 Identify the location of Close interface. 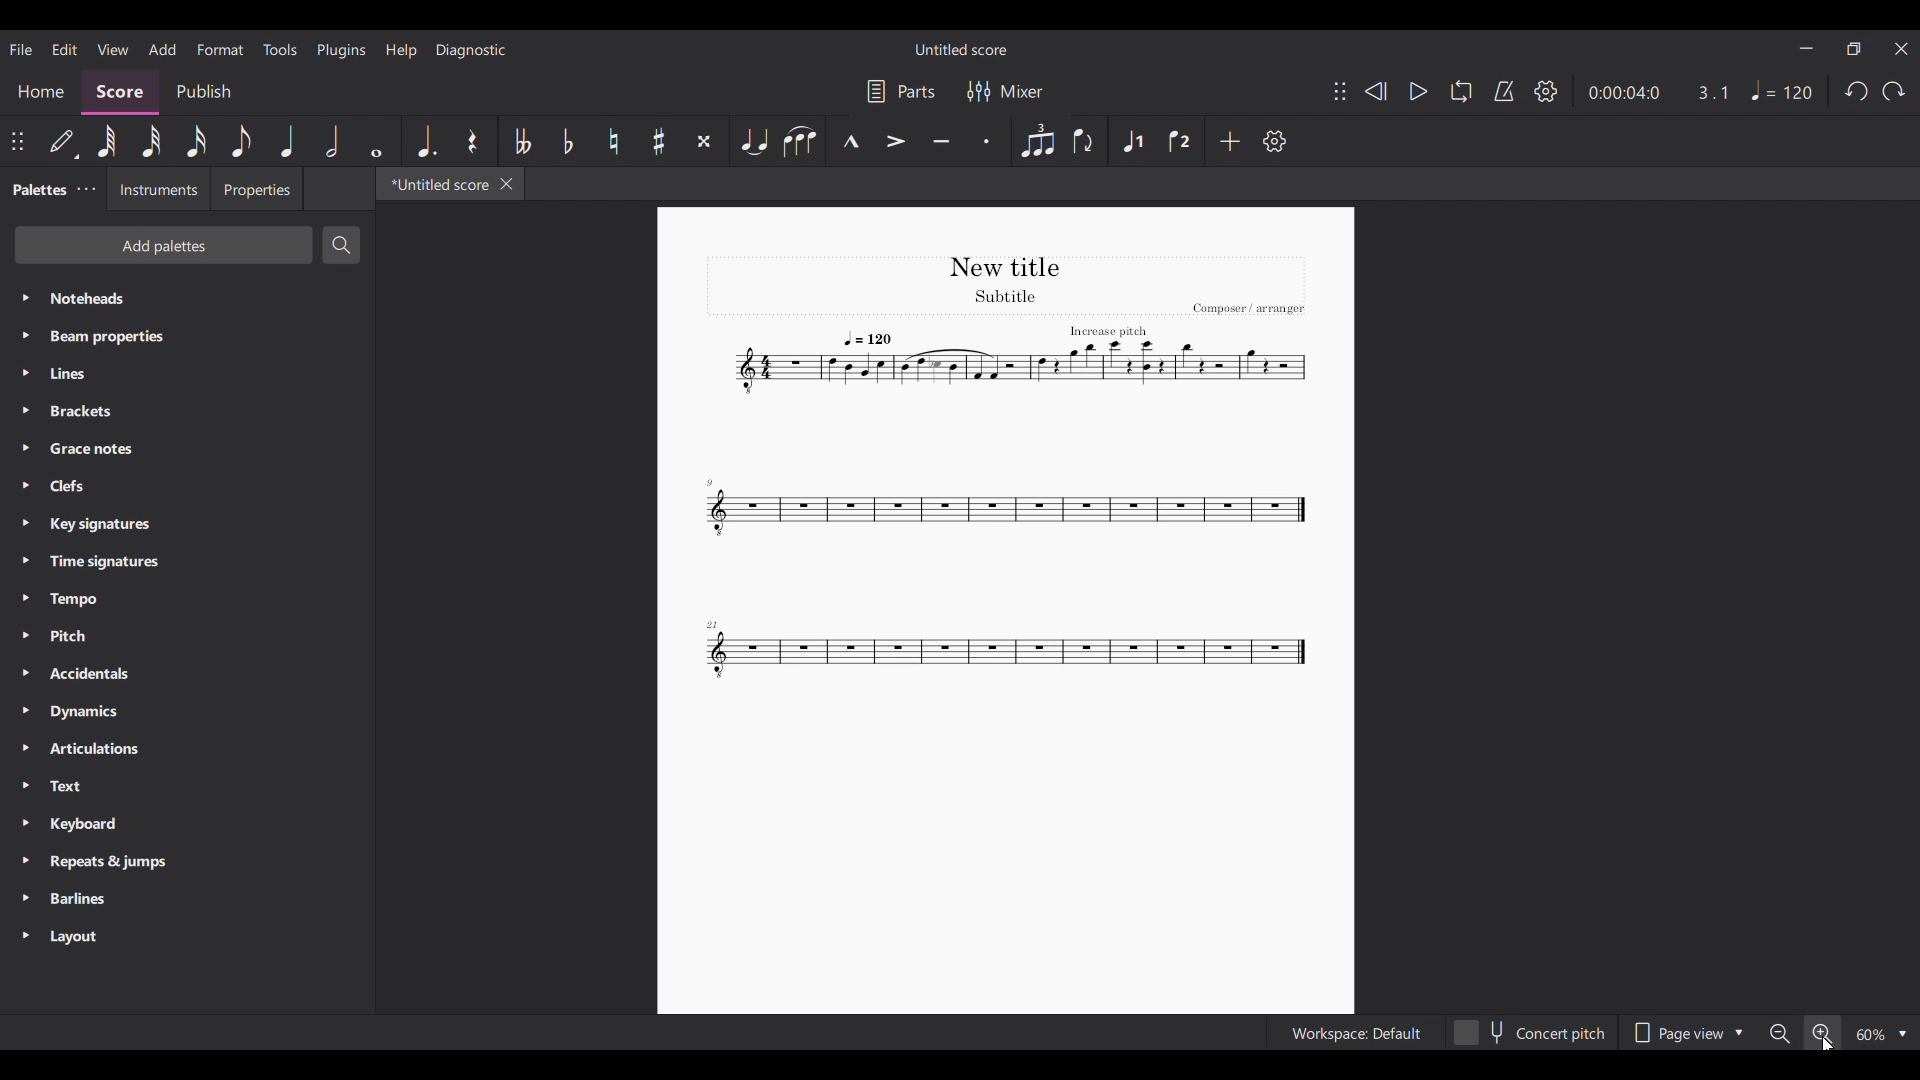
(1901, 49).